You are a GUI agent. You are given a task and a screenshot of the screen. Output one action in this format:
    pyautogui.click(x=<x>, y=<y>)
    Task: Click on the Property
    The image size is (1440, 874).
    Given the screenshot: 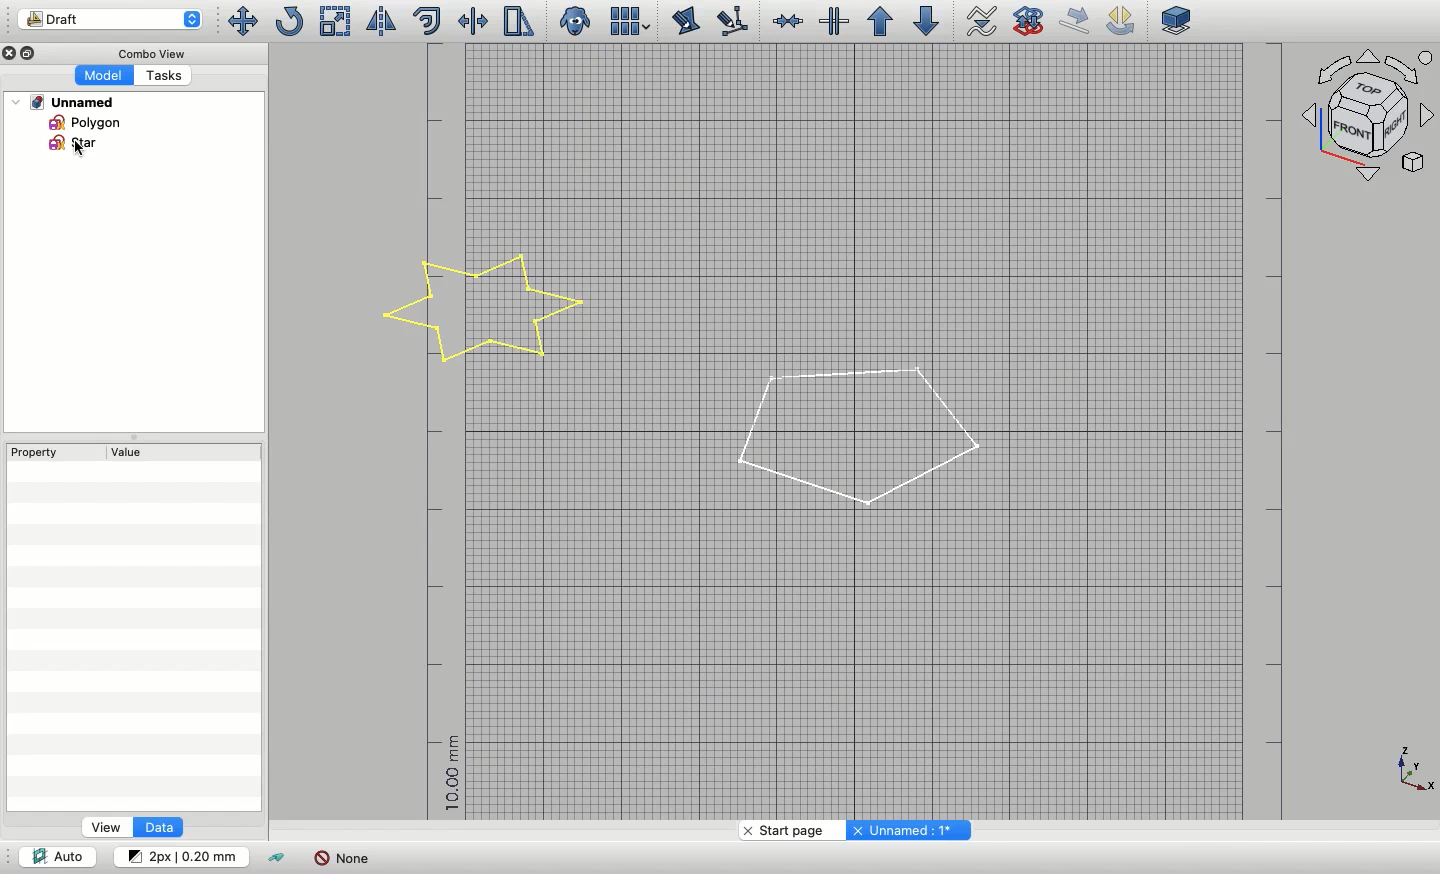 What is the action you would take?
    pyautogui.click(x=35, y=452)
    